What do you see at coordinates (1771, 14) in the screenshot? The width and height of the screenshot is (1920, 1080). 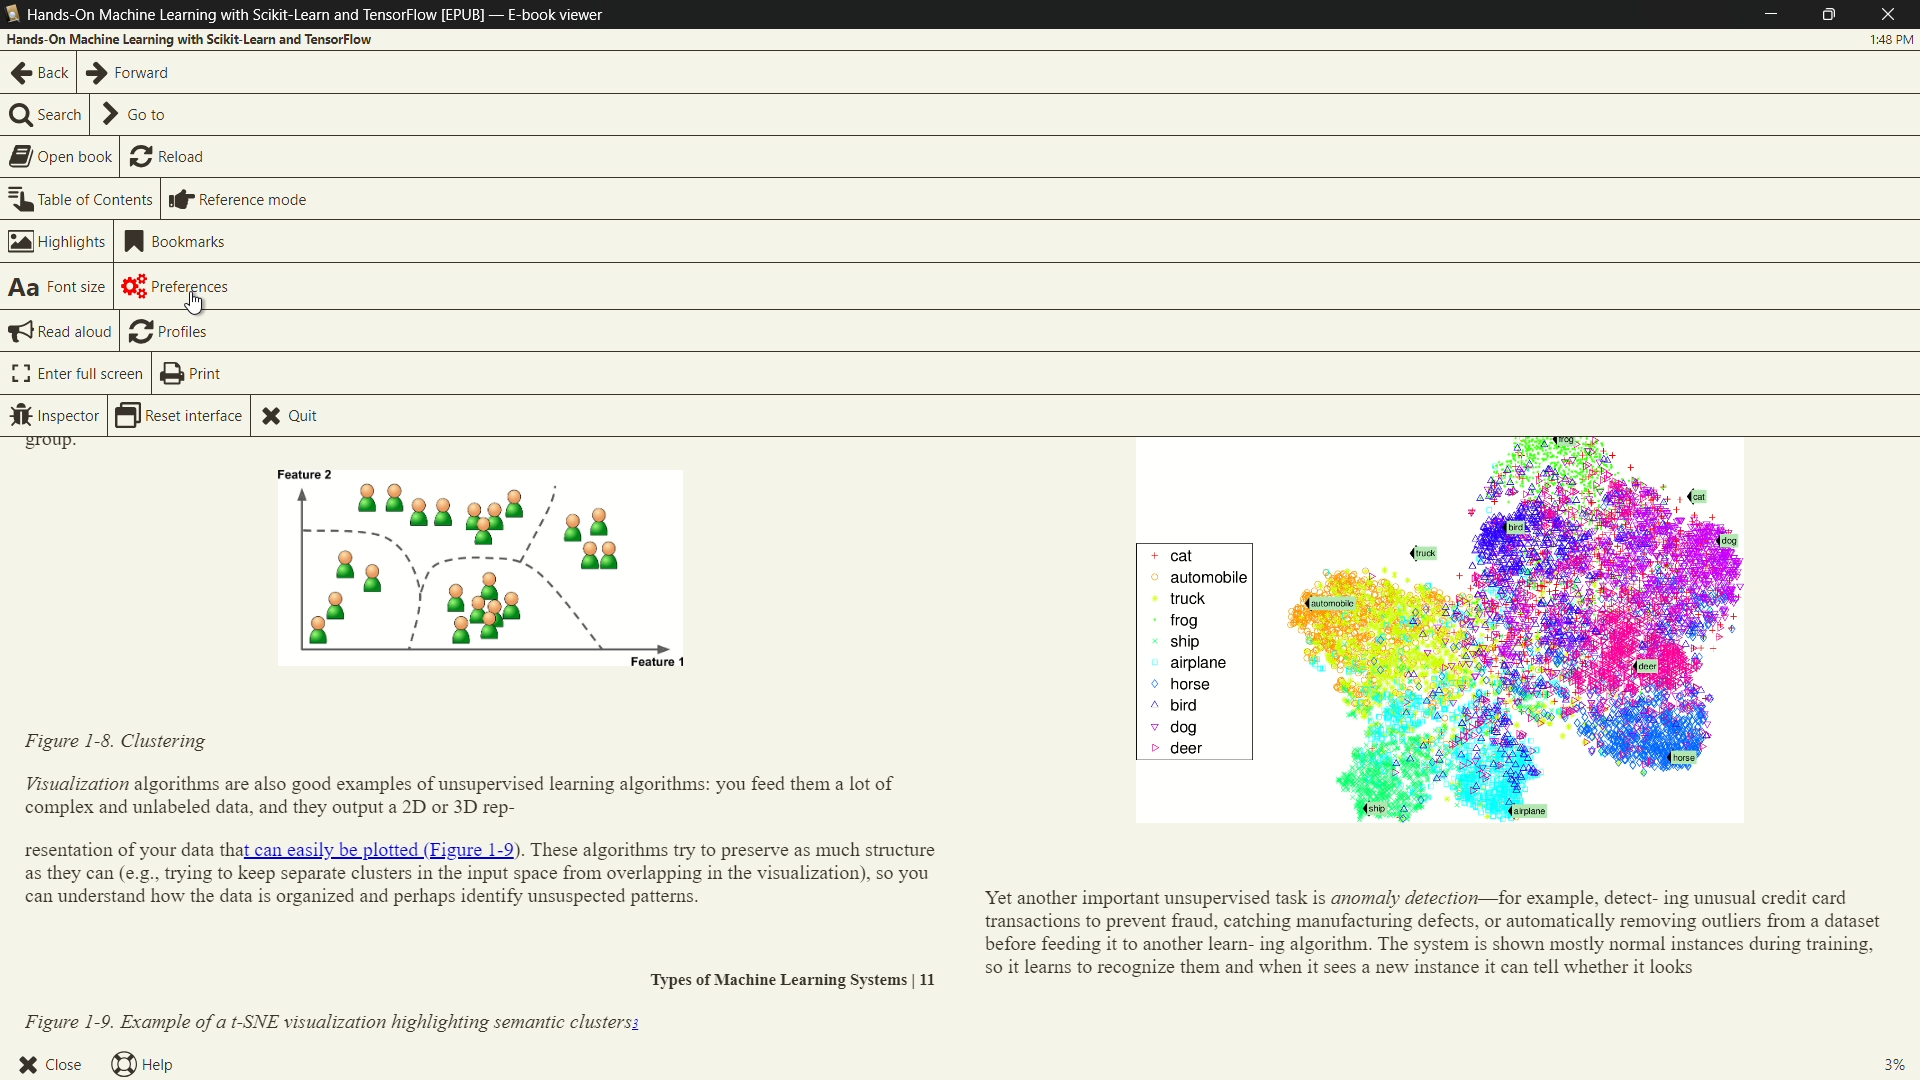 I see `minimize` at bounding box center [1771, 14].